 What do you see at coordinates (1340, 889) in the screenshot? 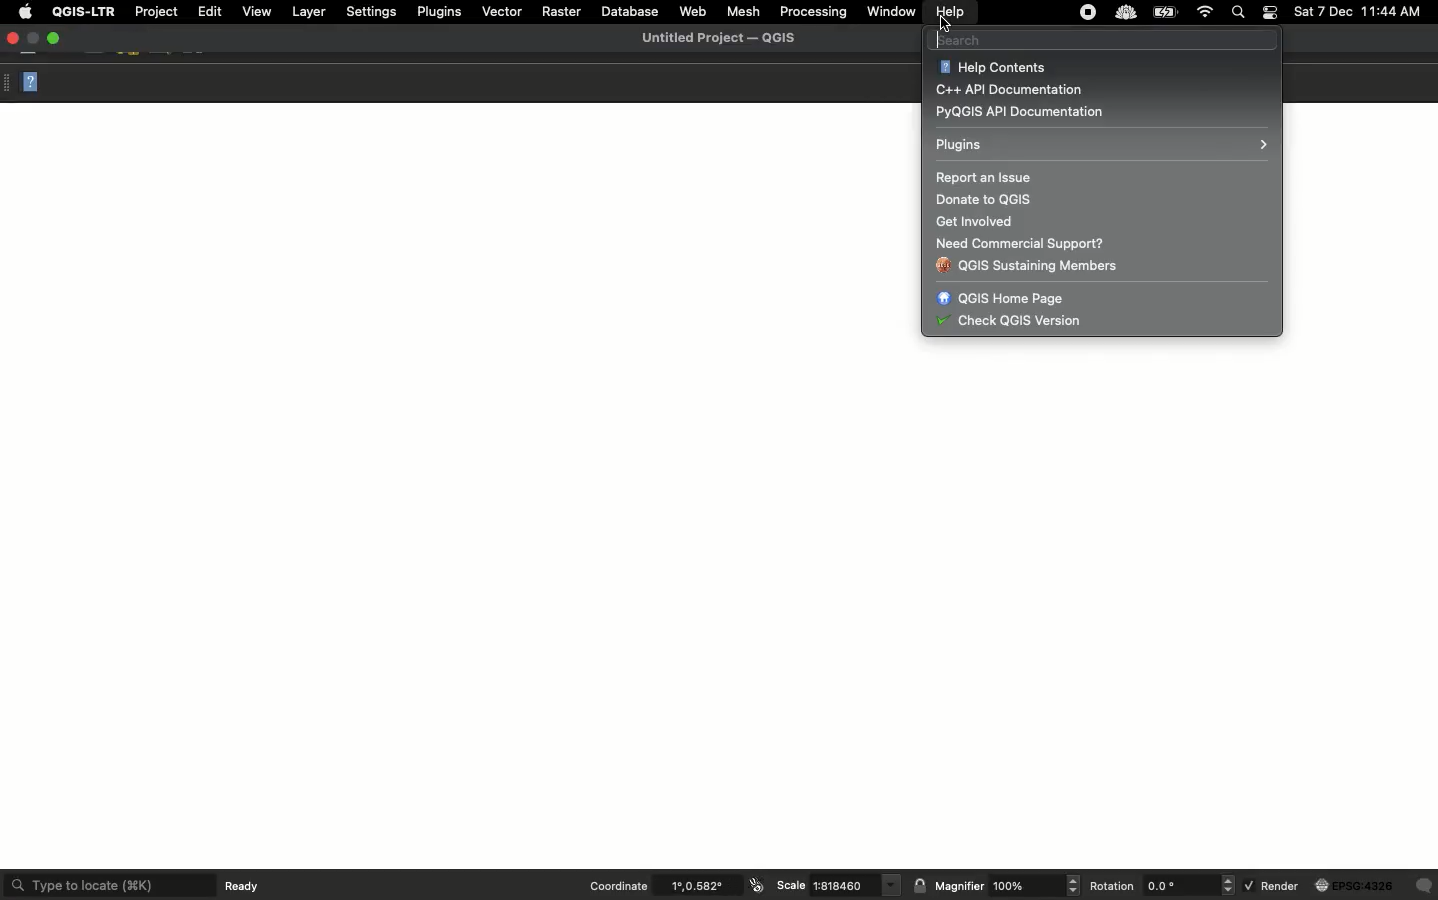
I see `Render` at bounding box center [1340, 889].